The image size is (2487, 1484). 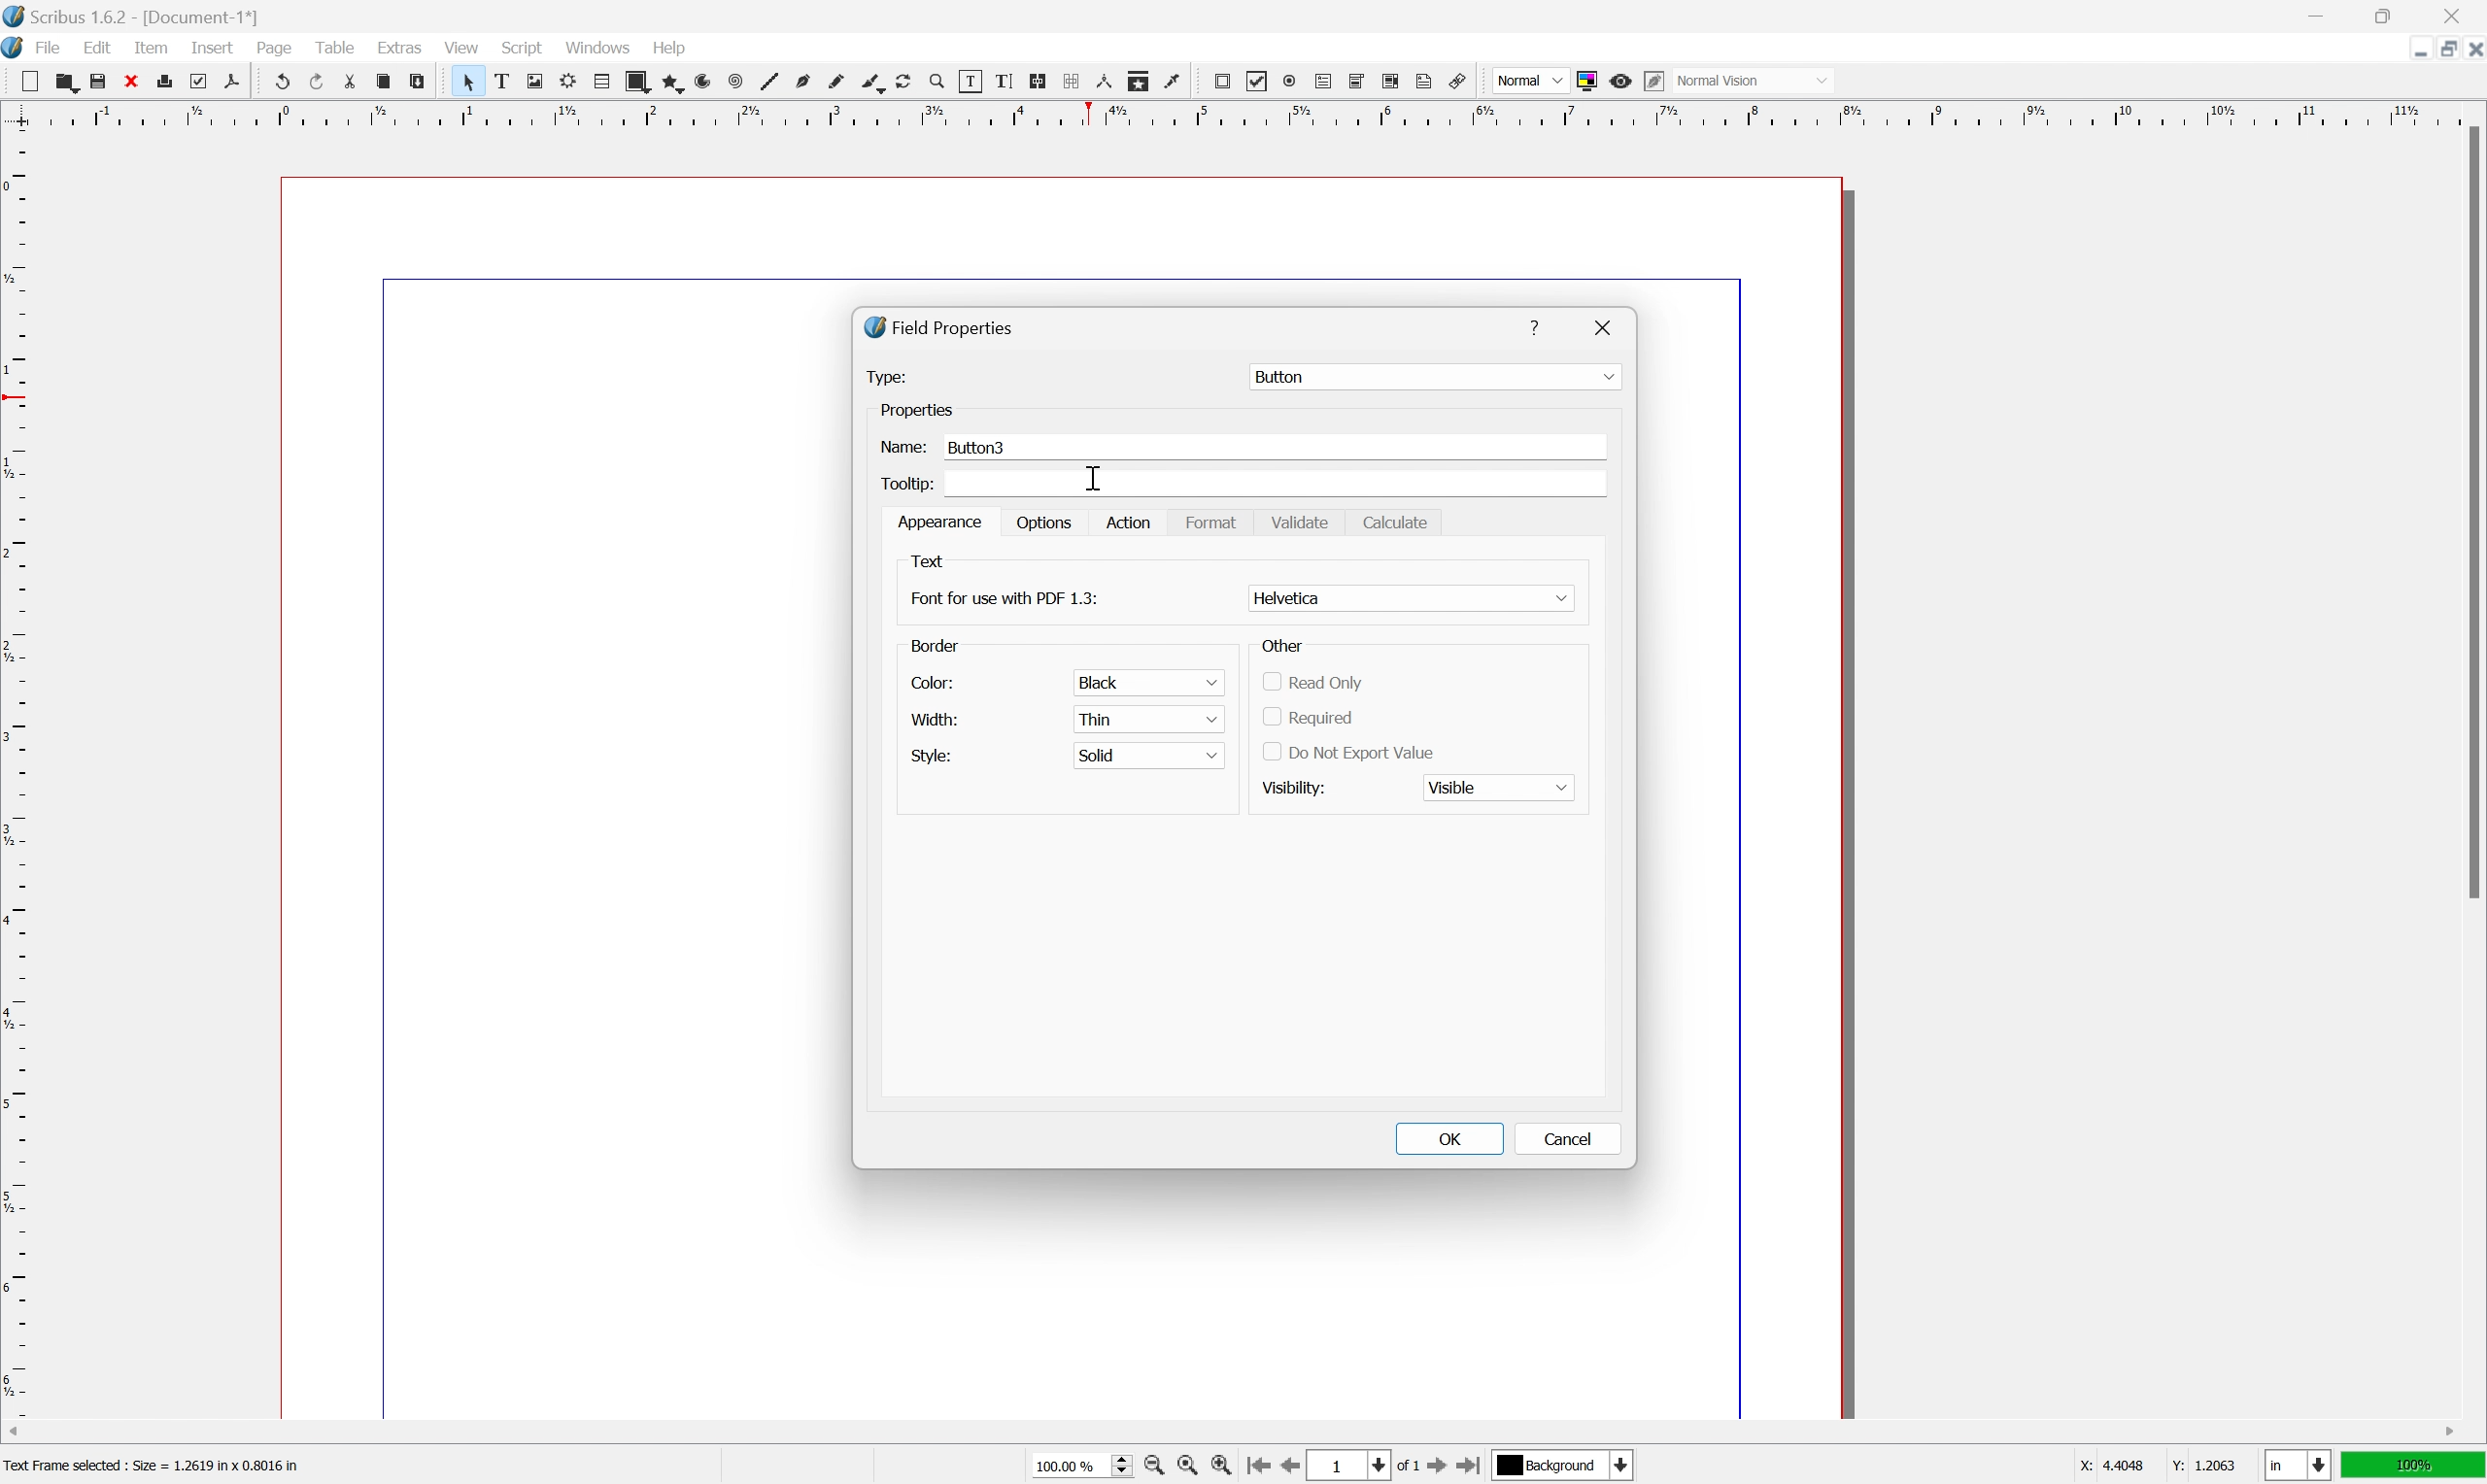 What do you see at coordinates (1562, 1467) in the screenshot?
I see `Background` at bounding box center [1562, 1467].